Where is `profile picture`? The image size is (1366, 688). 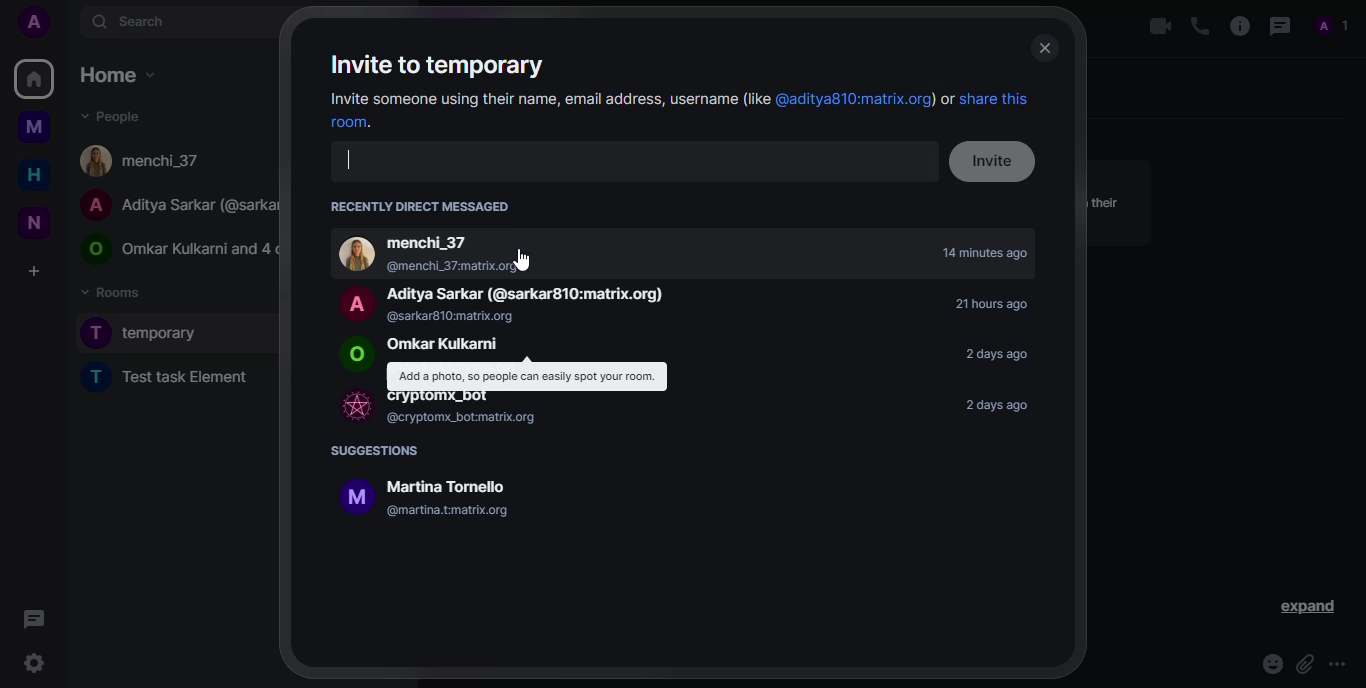 profile picture is located at coordinates (350, 302).